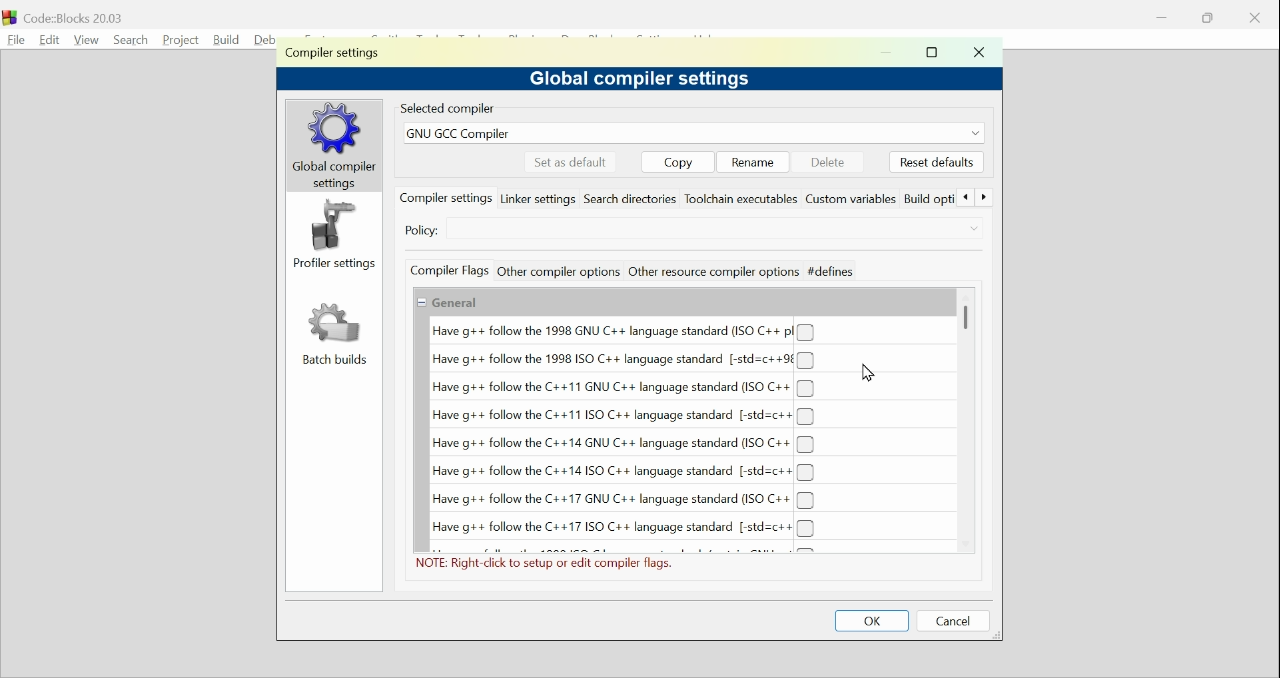  What do you see at coordinates (1162, 17) in the screenshot?
I see `minimise` at bounding box center [1162, 17].